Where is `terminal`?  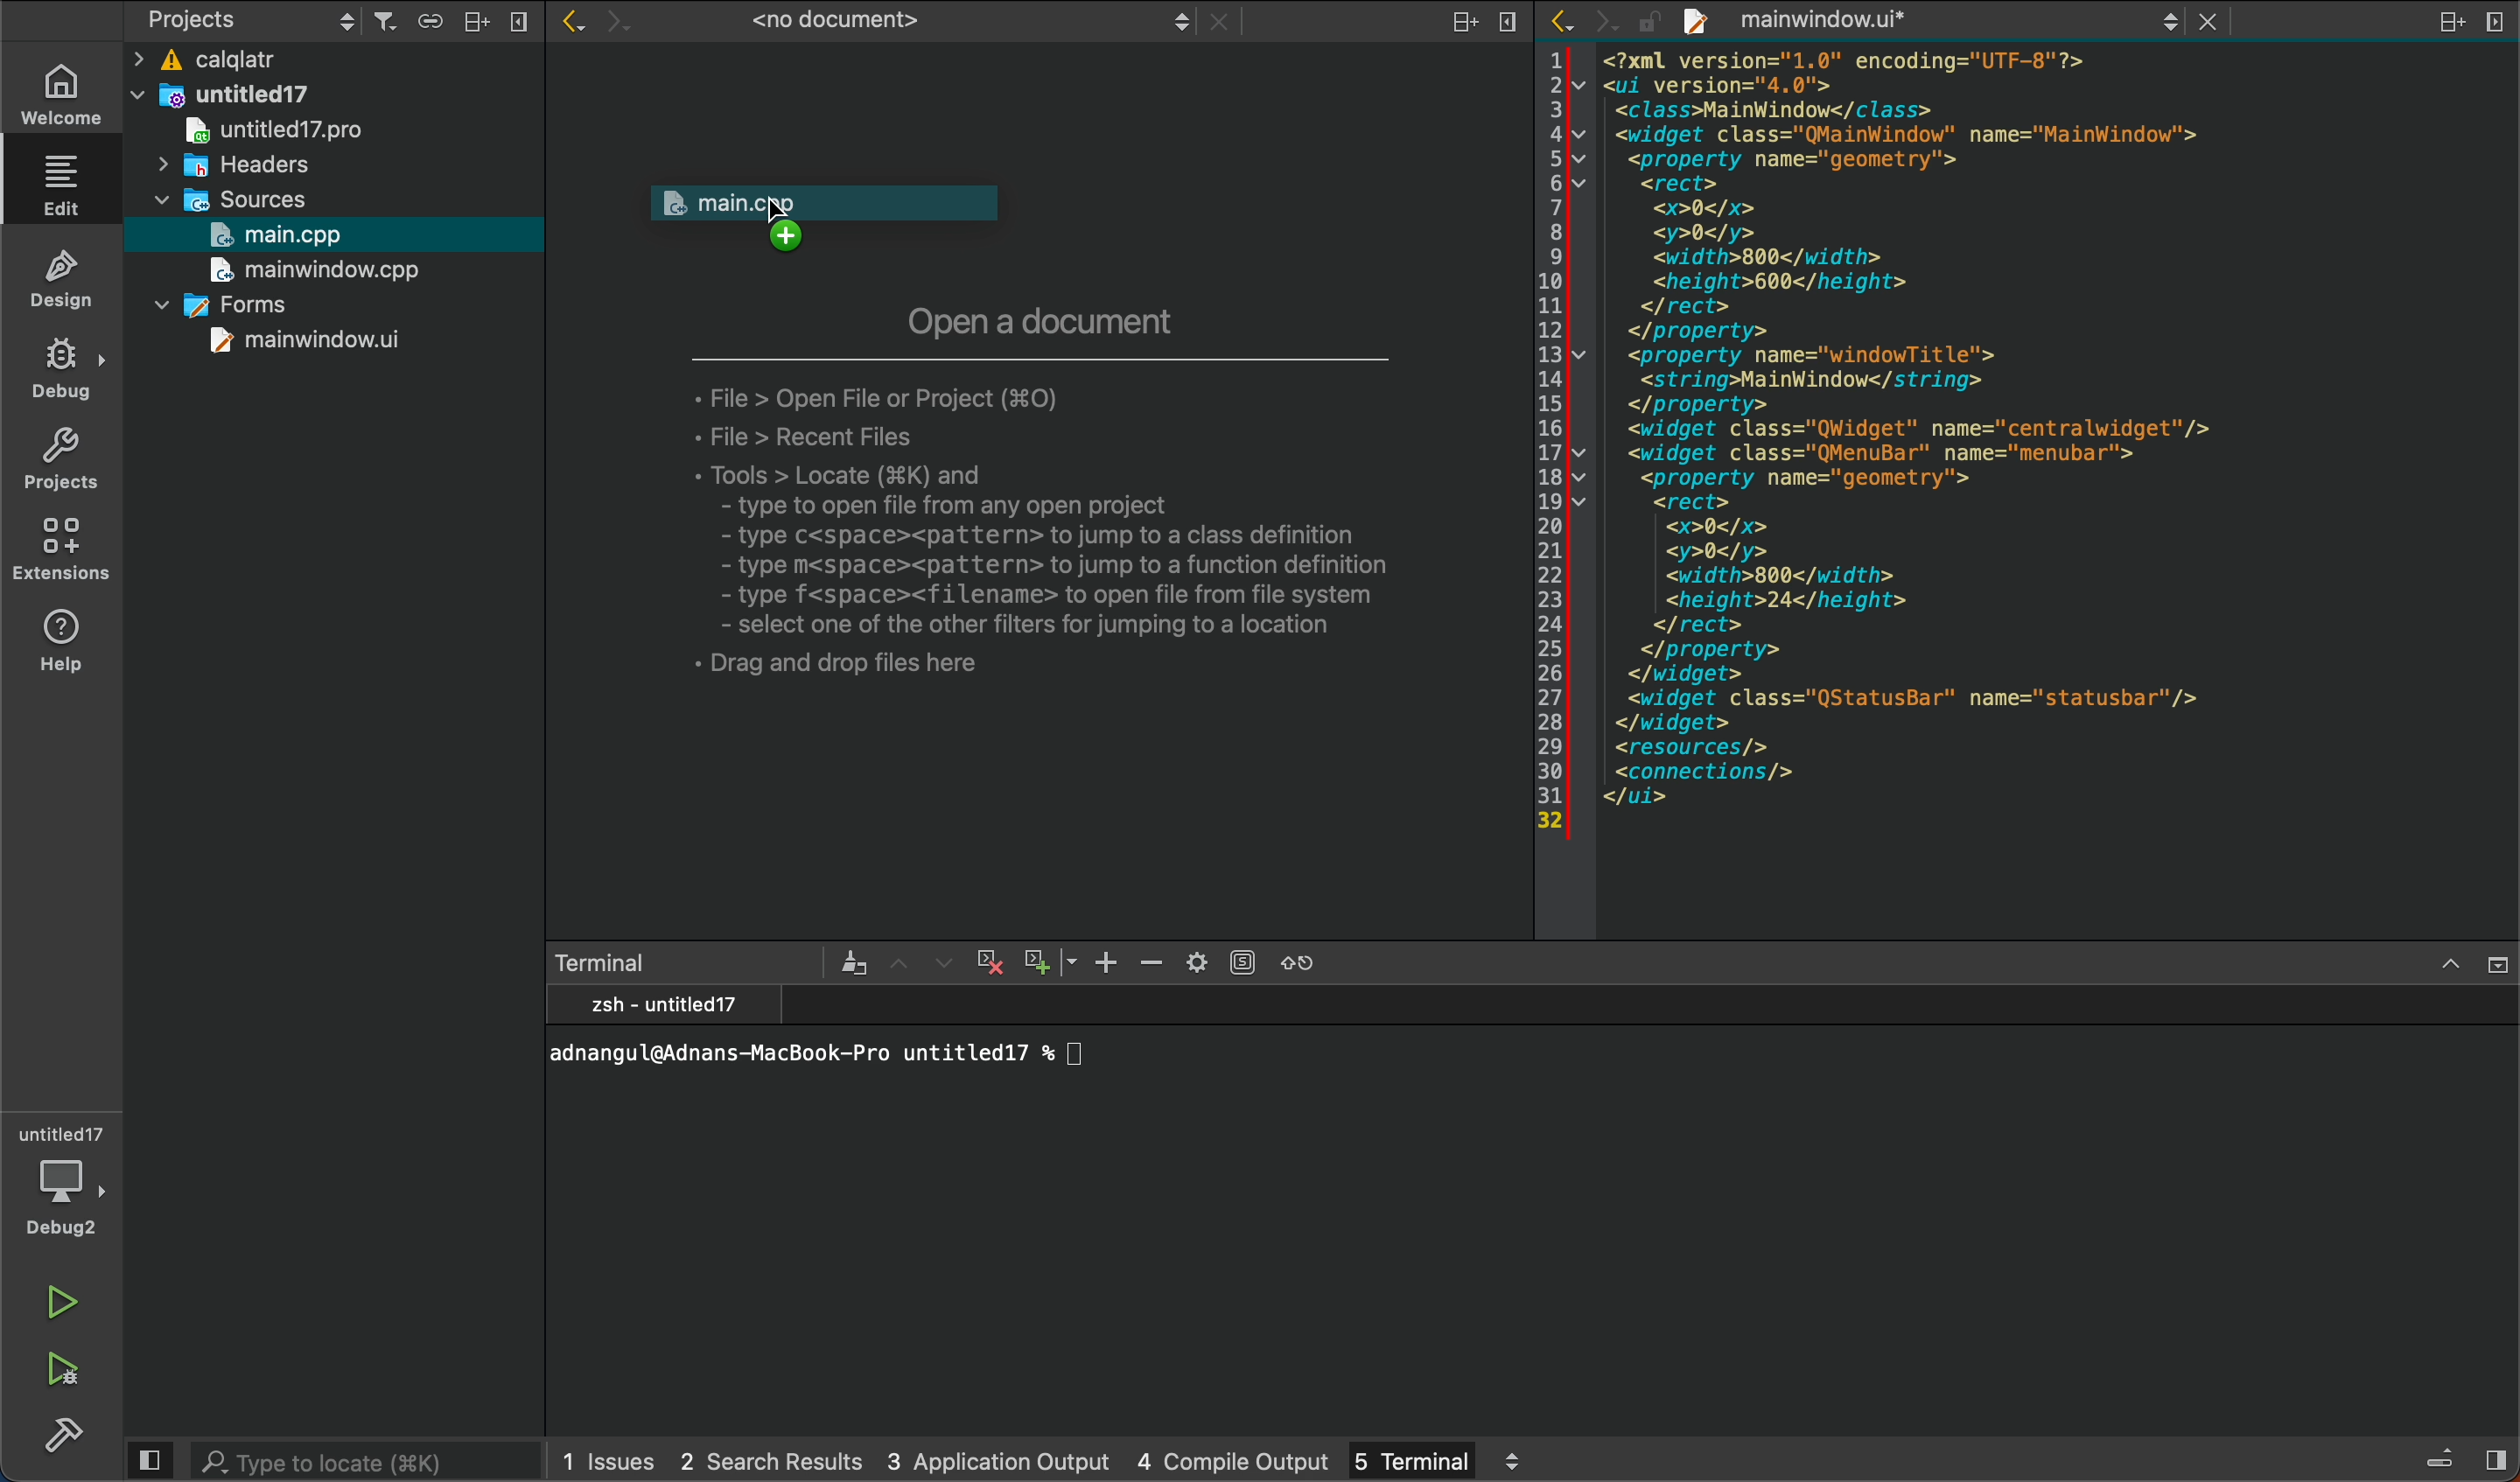 terminal is located at coordinates (1535, 1206).